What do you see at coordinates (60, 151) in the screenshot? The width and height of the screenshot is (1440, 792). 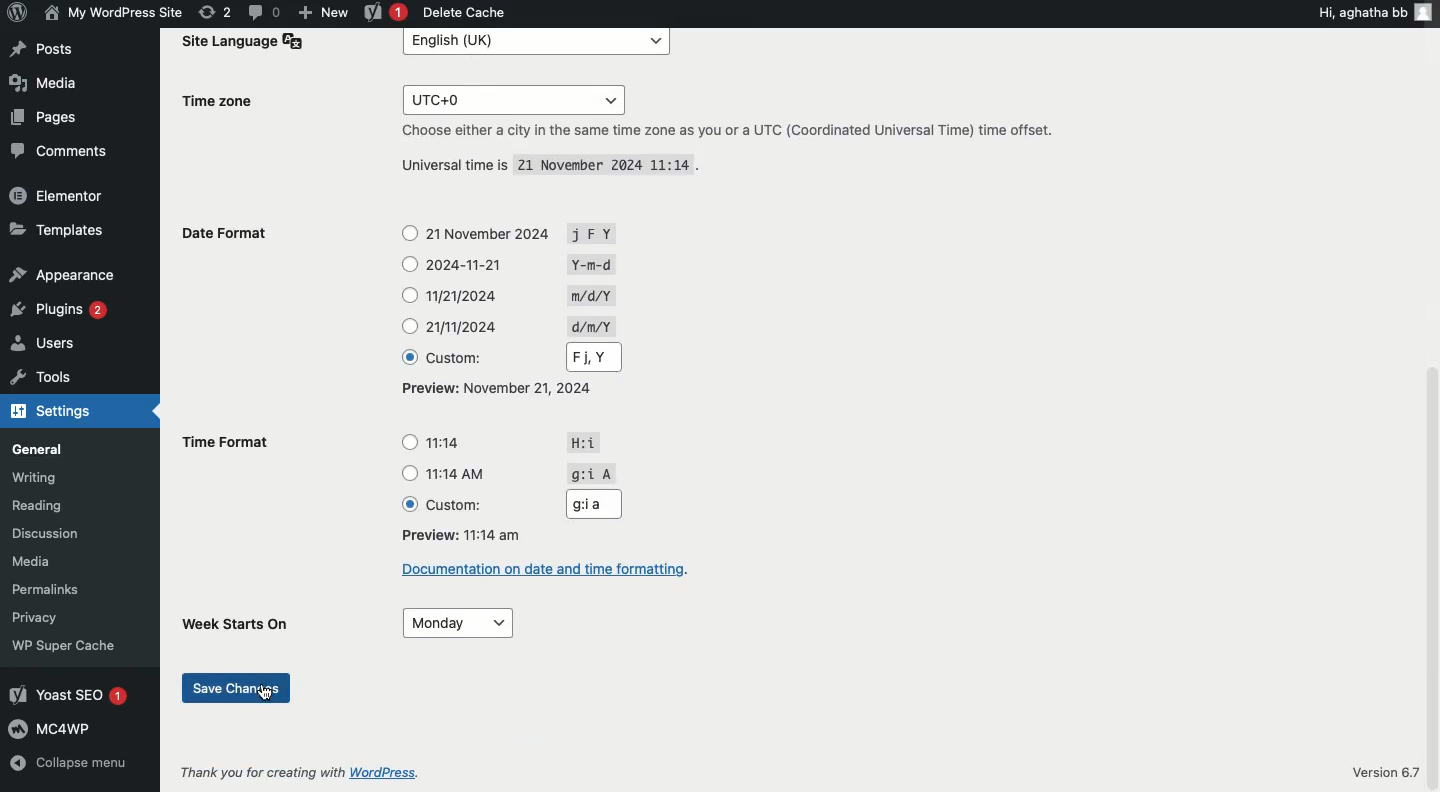 I see `Comments` at bounding box center [60, 151].